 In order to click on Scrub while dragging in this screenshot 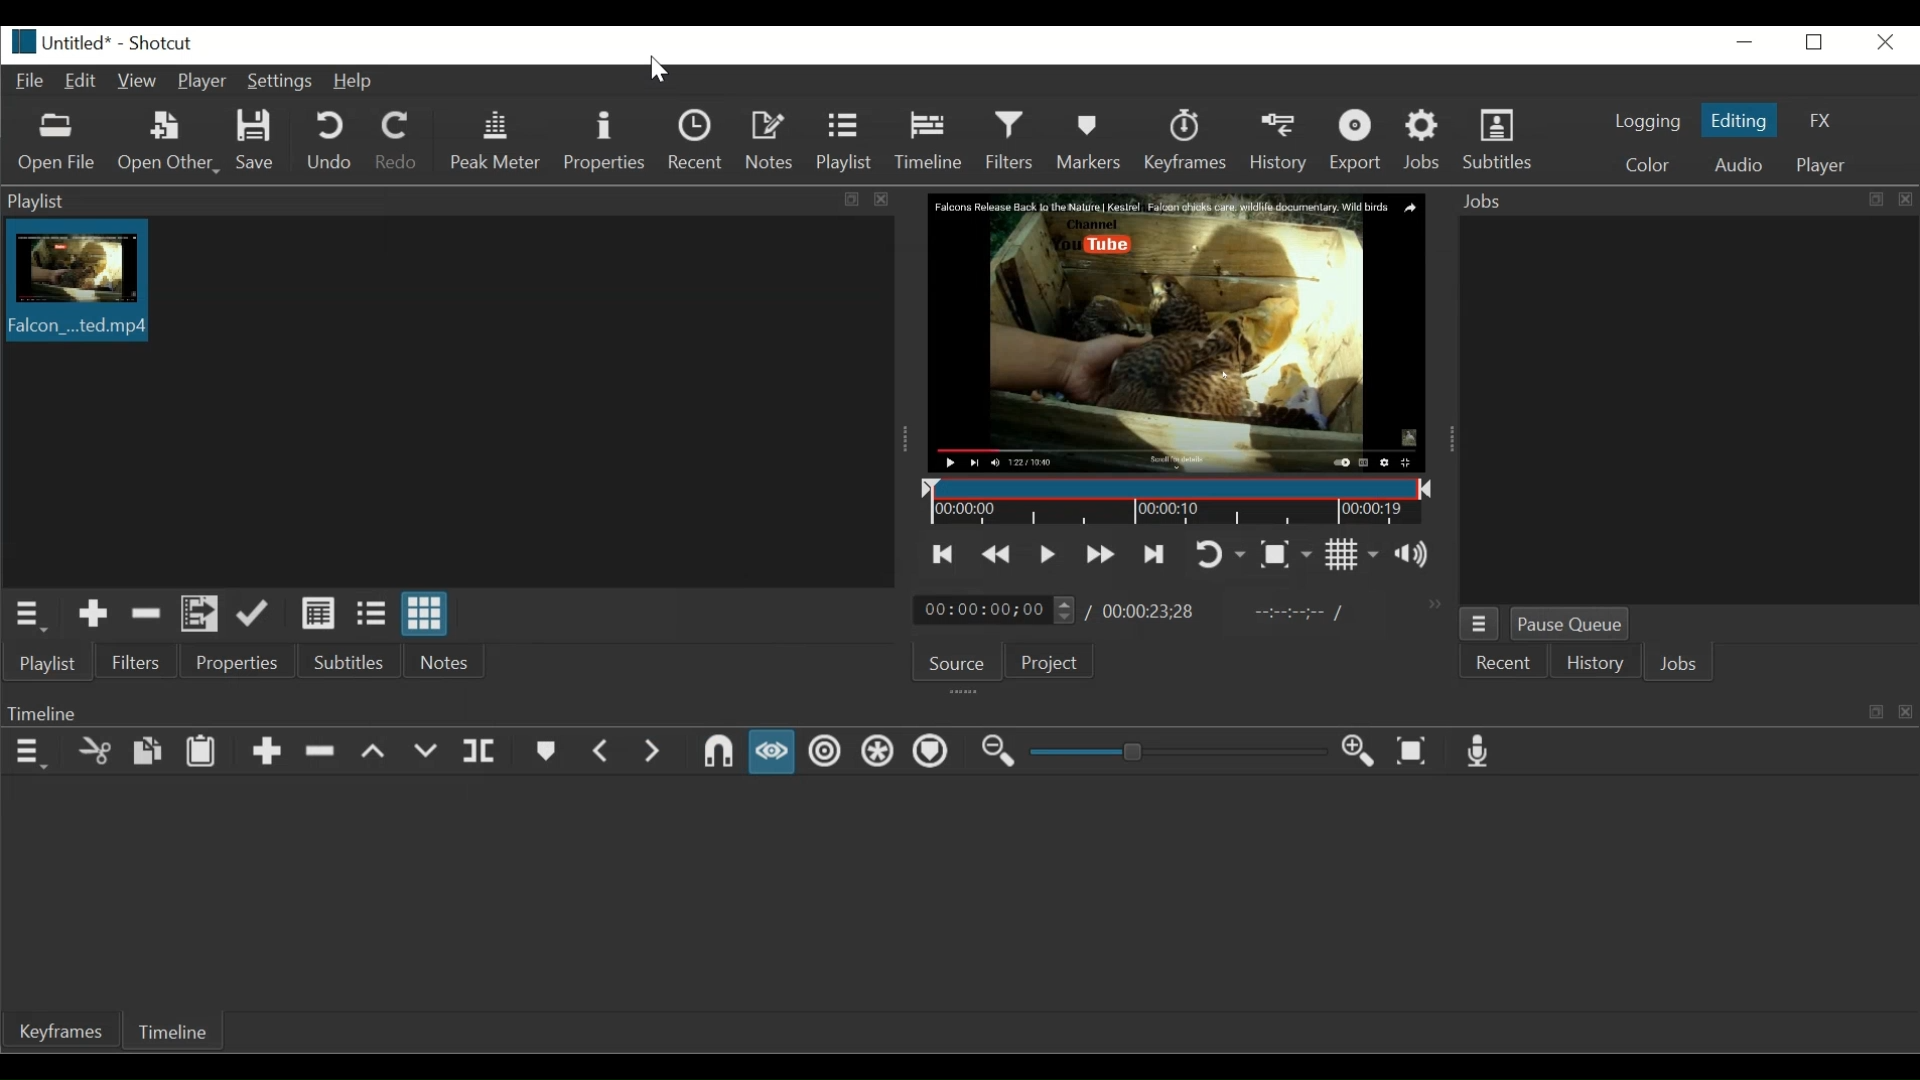, I will do `click(775, 751)`.